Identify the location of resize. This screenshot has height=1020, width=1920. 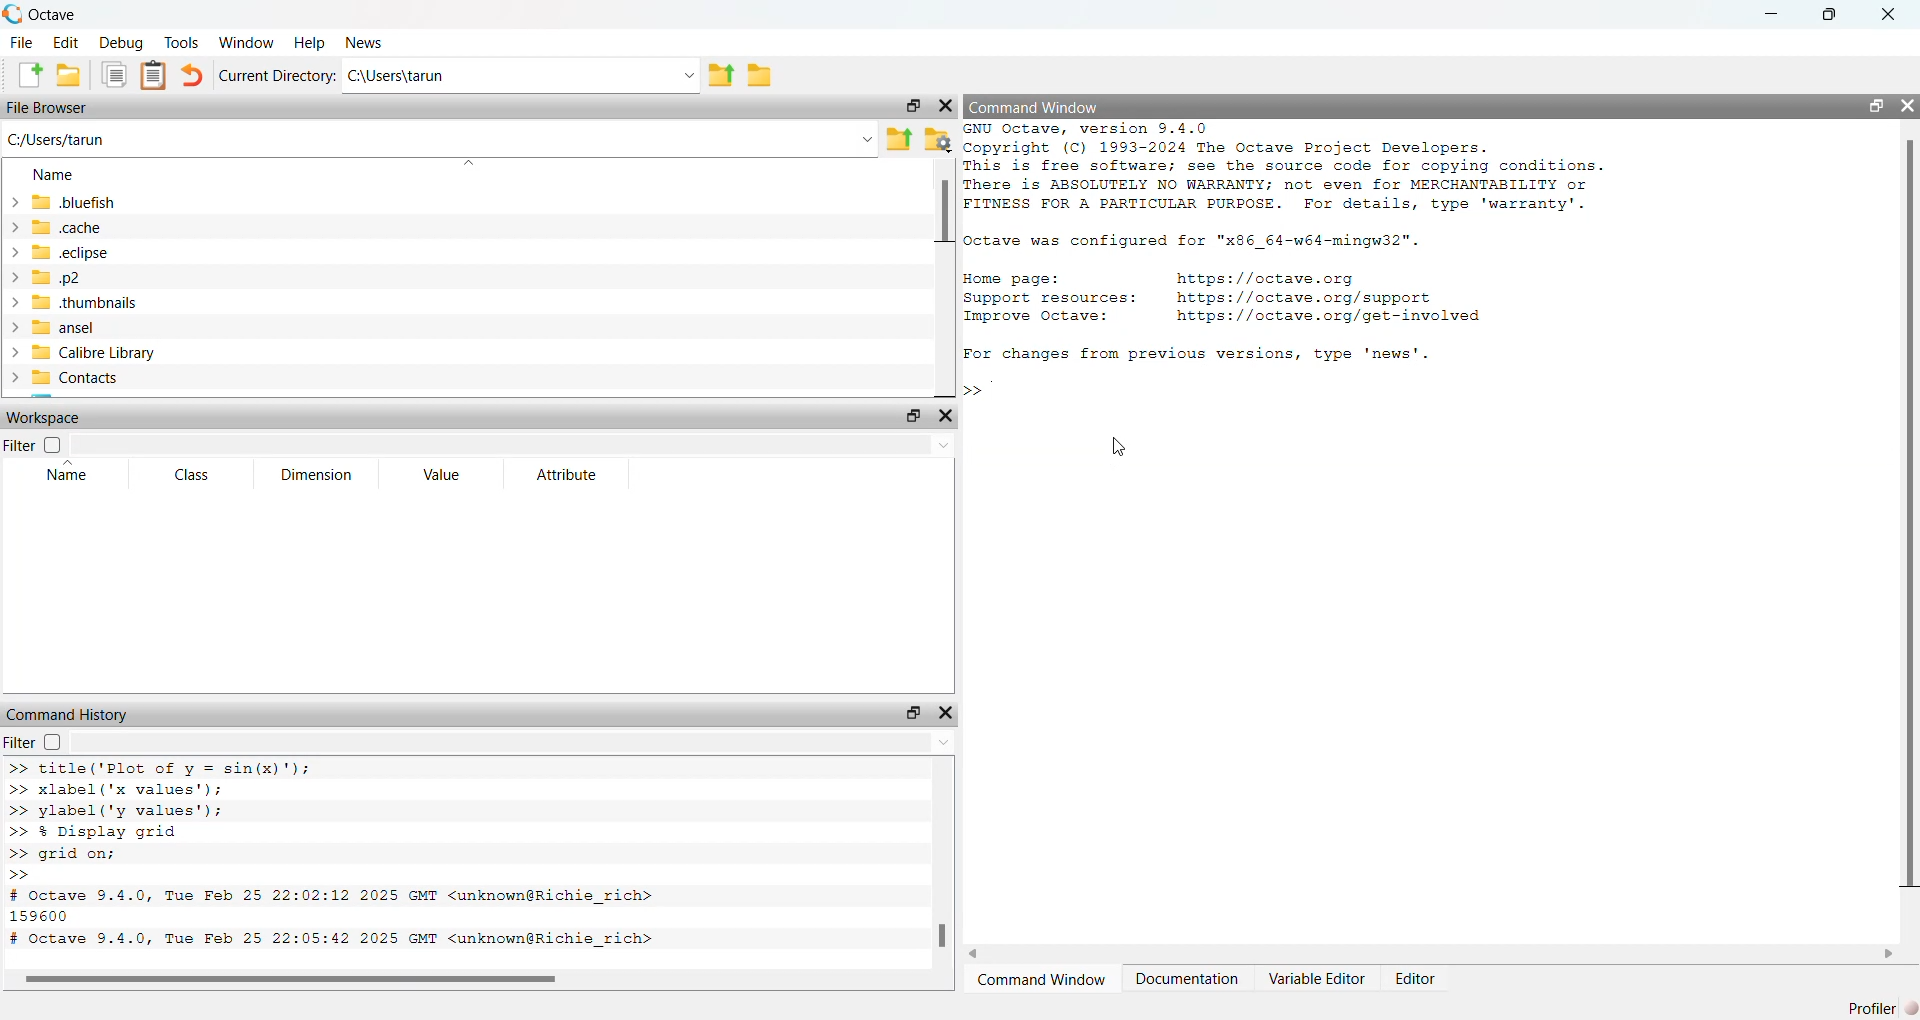
(915, 105).